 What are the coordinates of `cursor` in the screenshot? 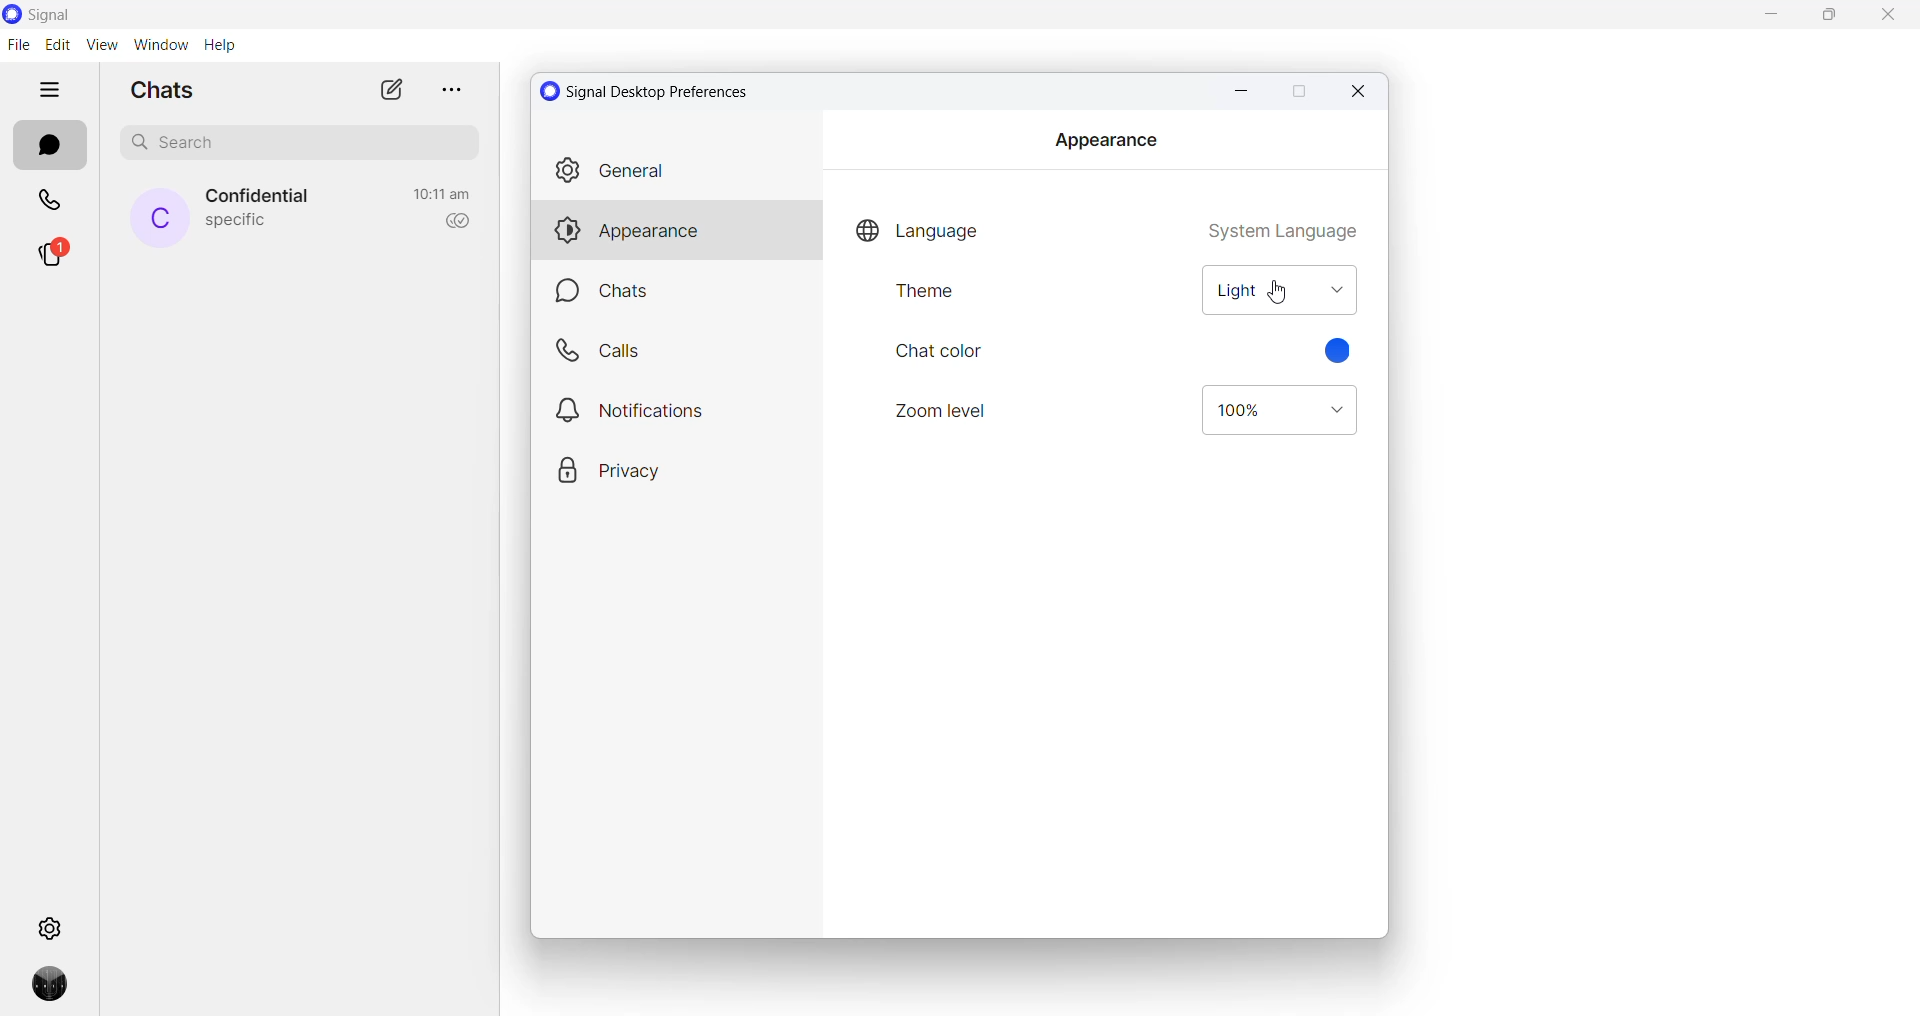 It's located at (1282, 291).